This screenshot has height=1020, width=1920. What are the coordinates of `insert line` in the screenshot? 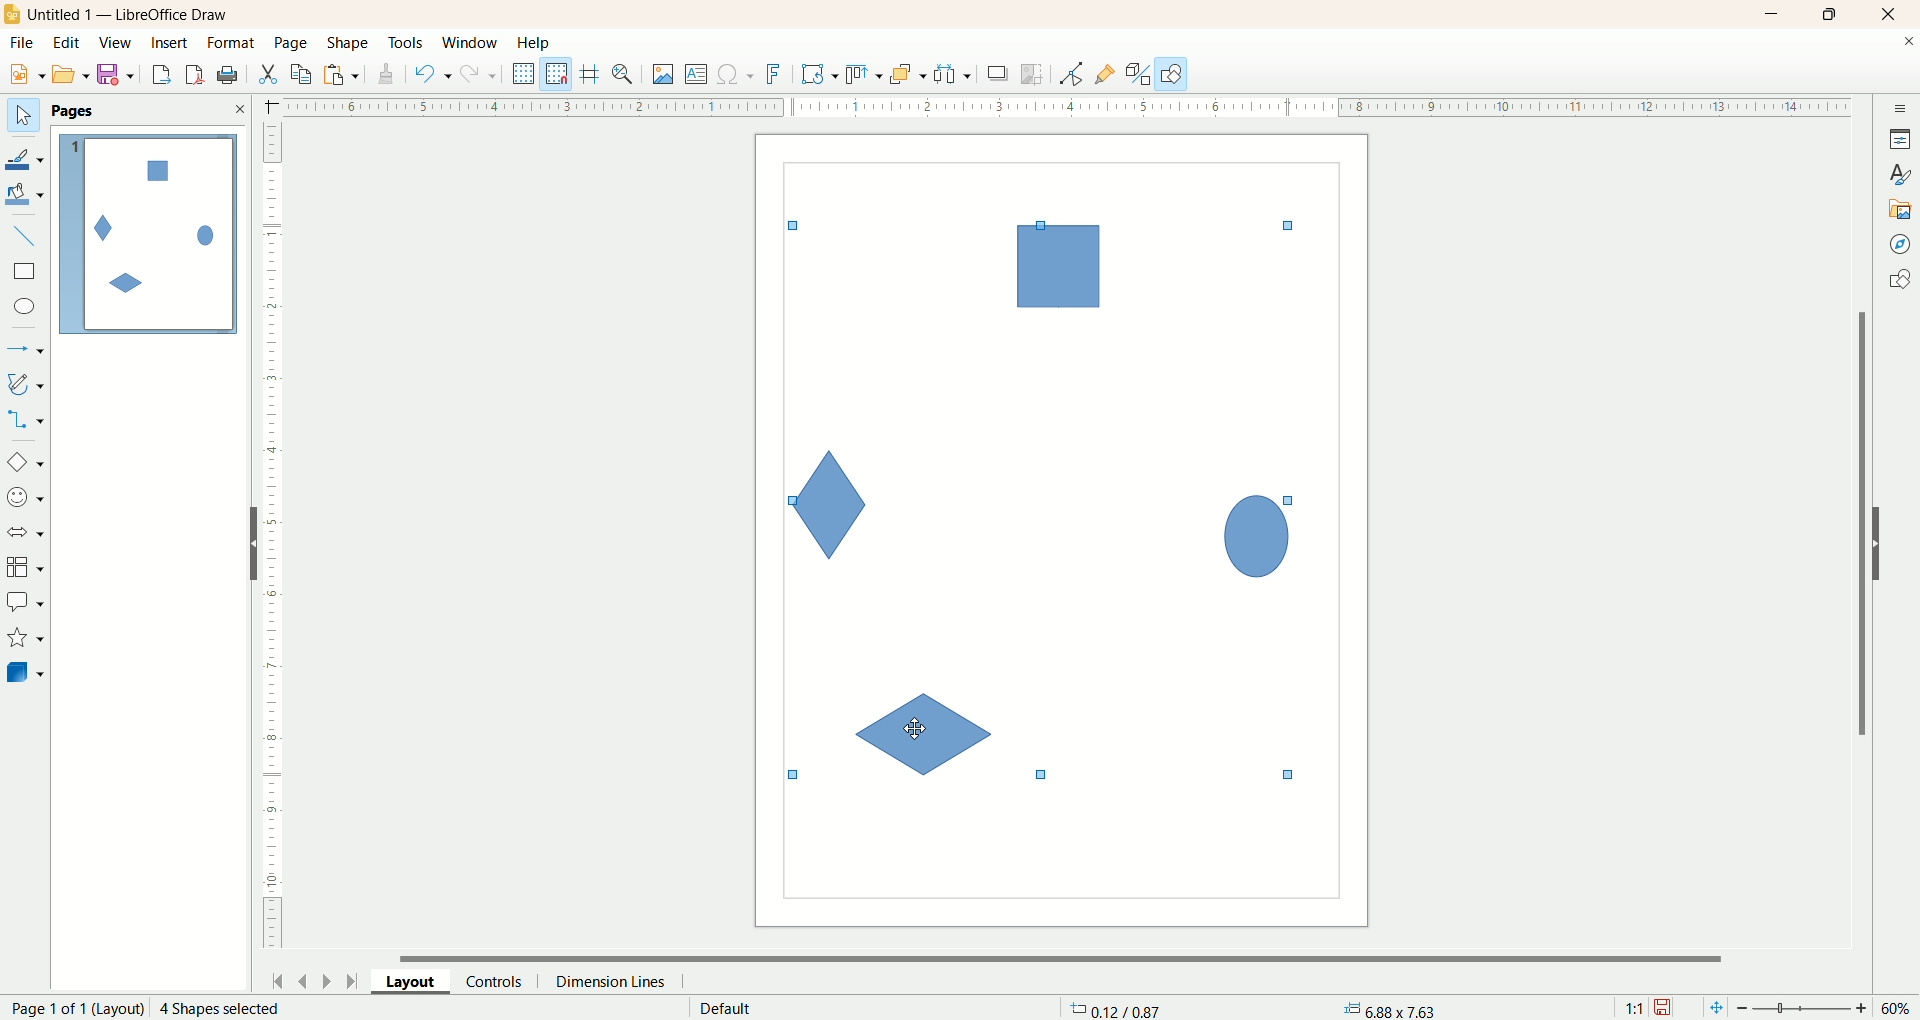 It's located at (28, 237).